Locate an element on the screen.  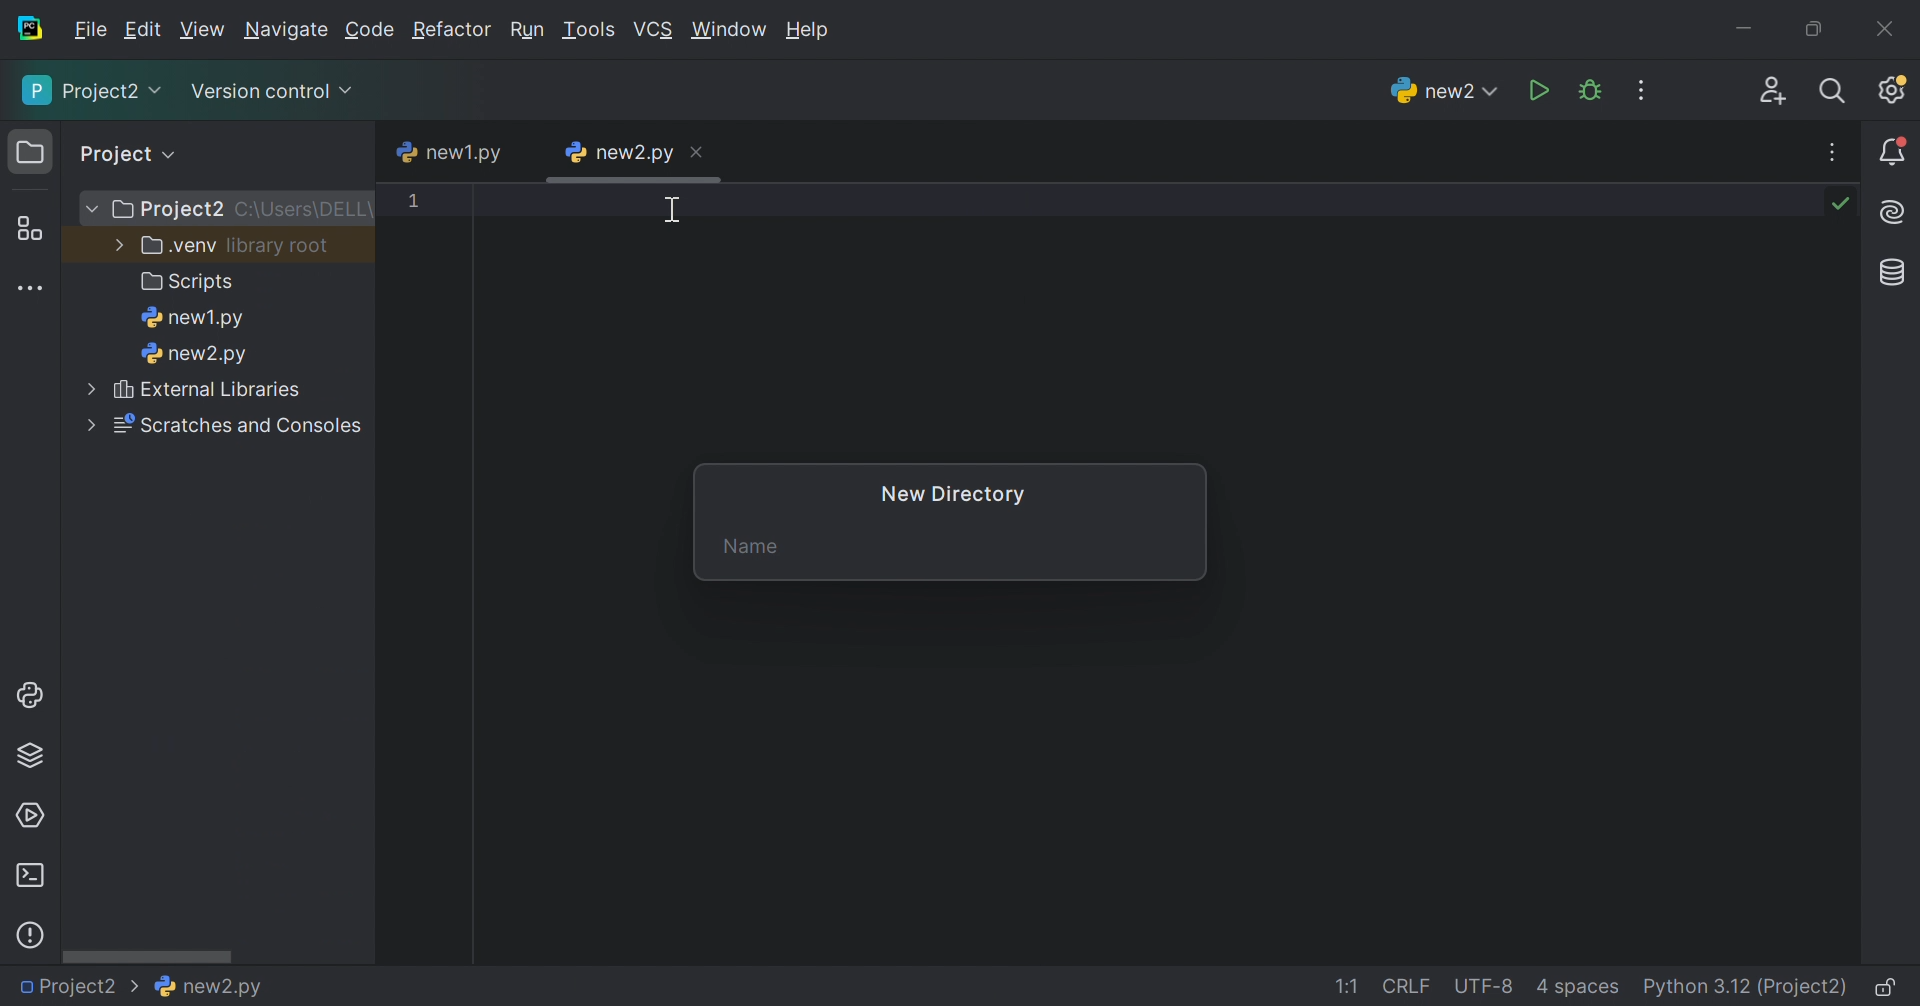
Version control is located at coordinates (274, 94).